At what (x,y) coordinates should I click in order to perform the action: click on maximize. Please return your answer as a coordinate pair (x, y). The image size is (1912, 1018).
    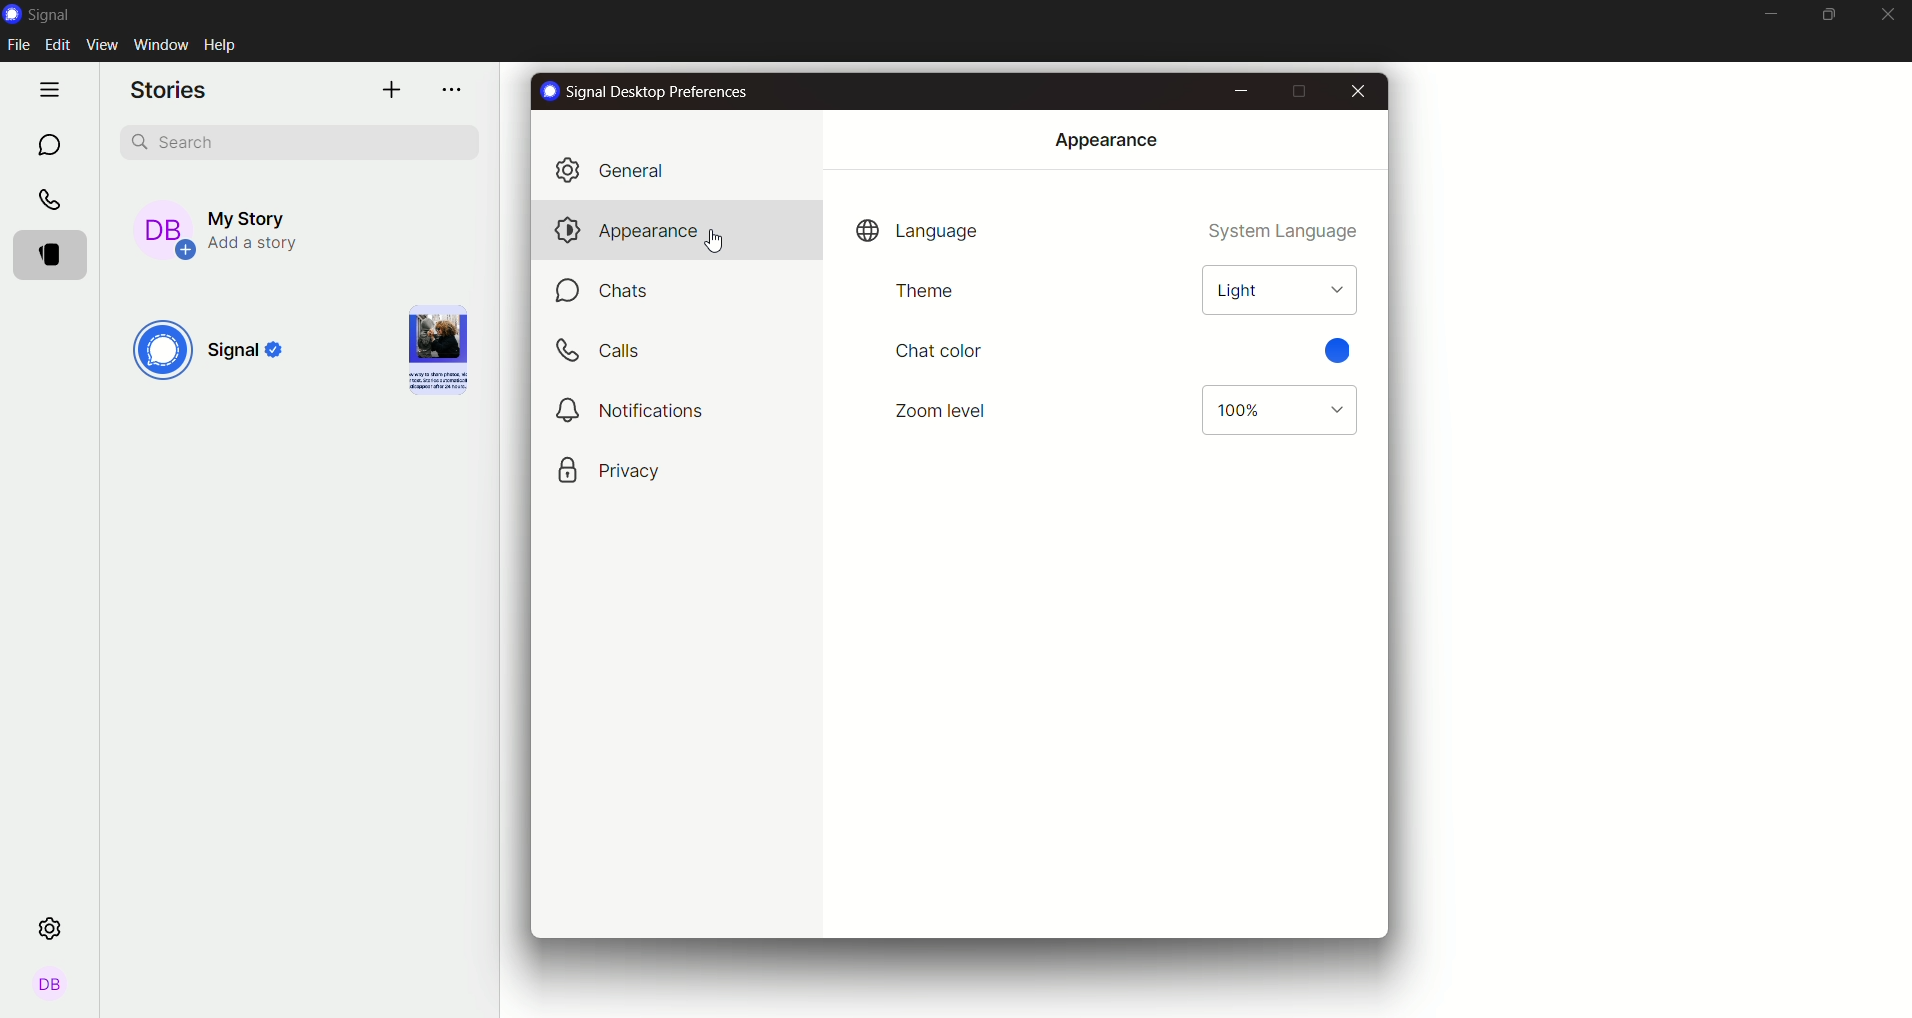
    Looking at the image, I should click on (1297, 92).